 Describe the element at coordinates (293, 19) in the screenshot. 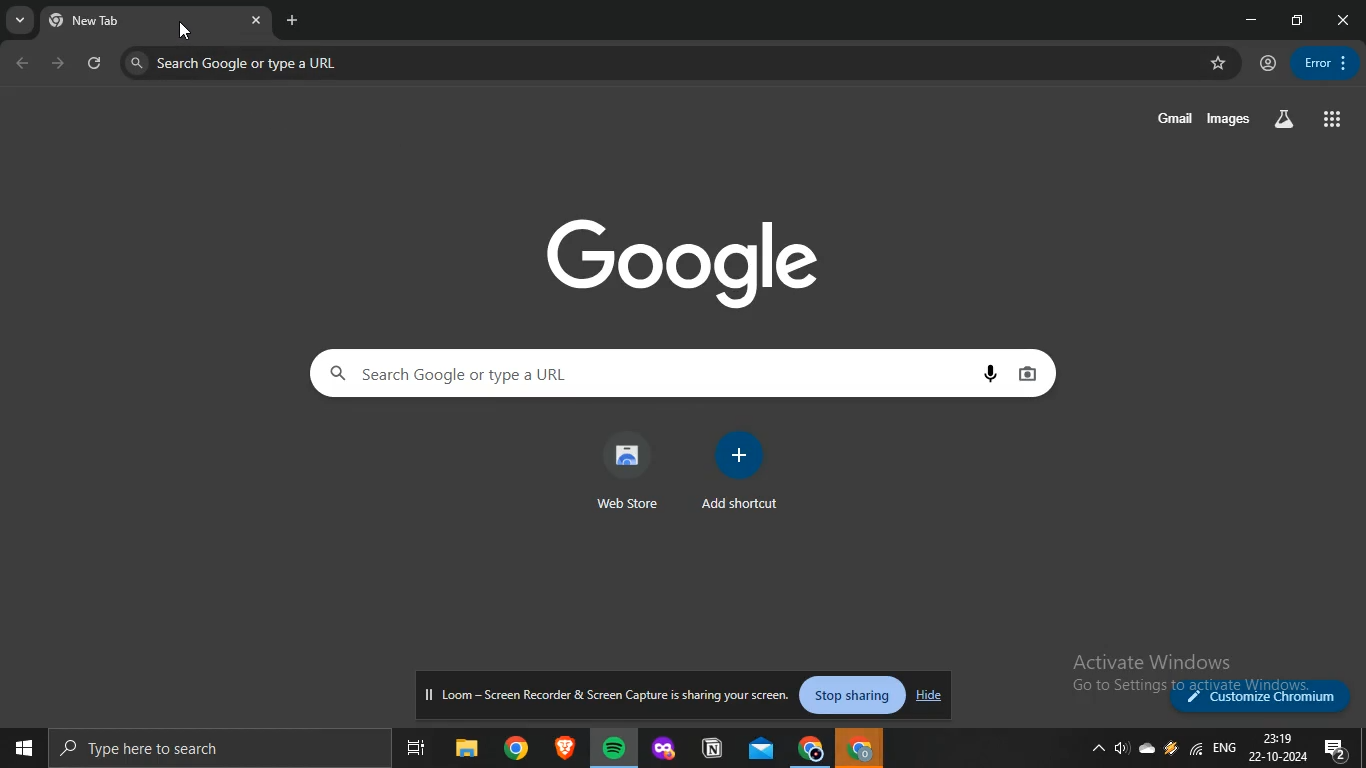

I see `newtab` at that location.